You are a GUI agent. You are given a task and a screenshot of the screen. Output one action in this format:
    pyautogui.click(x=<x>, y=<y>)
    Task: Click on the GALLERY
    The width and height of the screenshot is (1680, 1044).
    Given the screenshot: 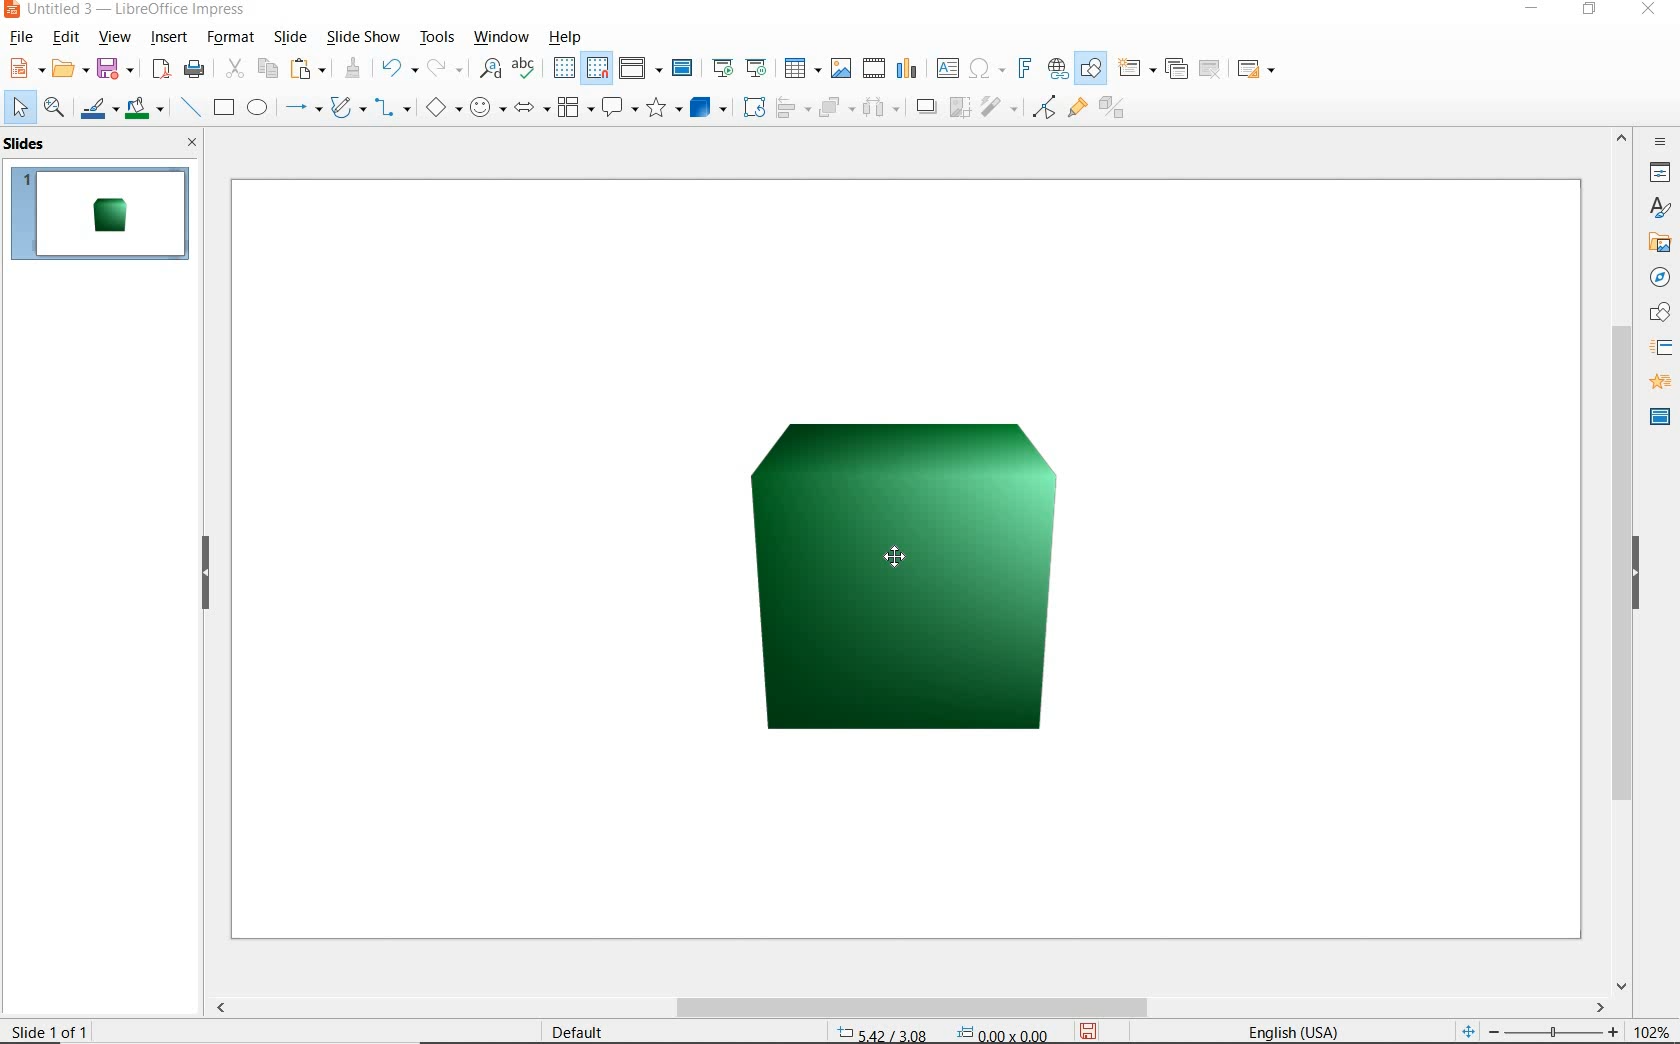 What is the action you would take?
    pyautogui.click(x=1659, y=245)
    